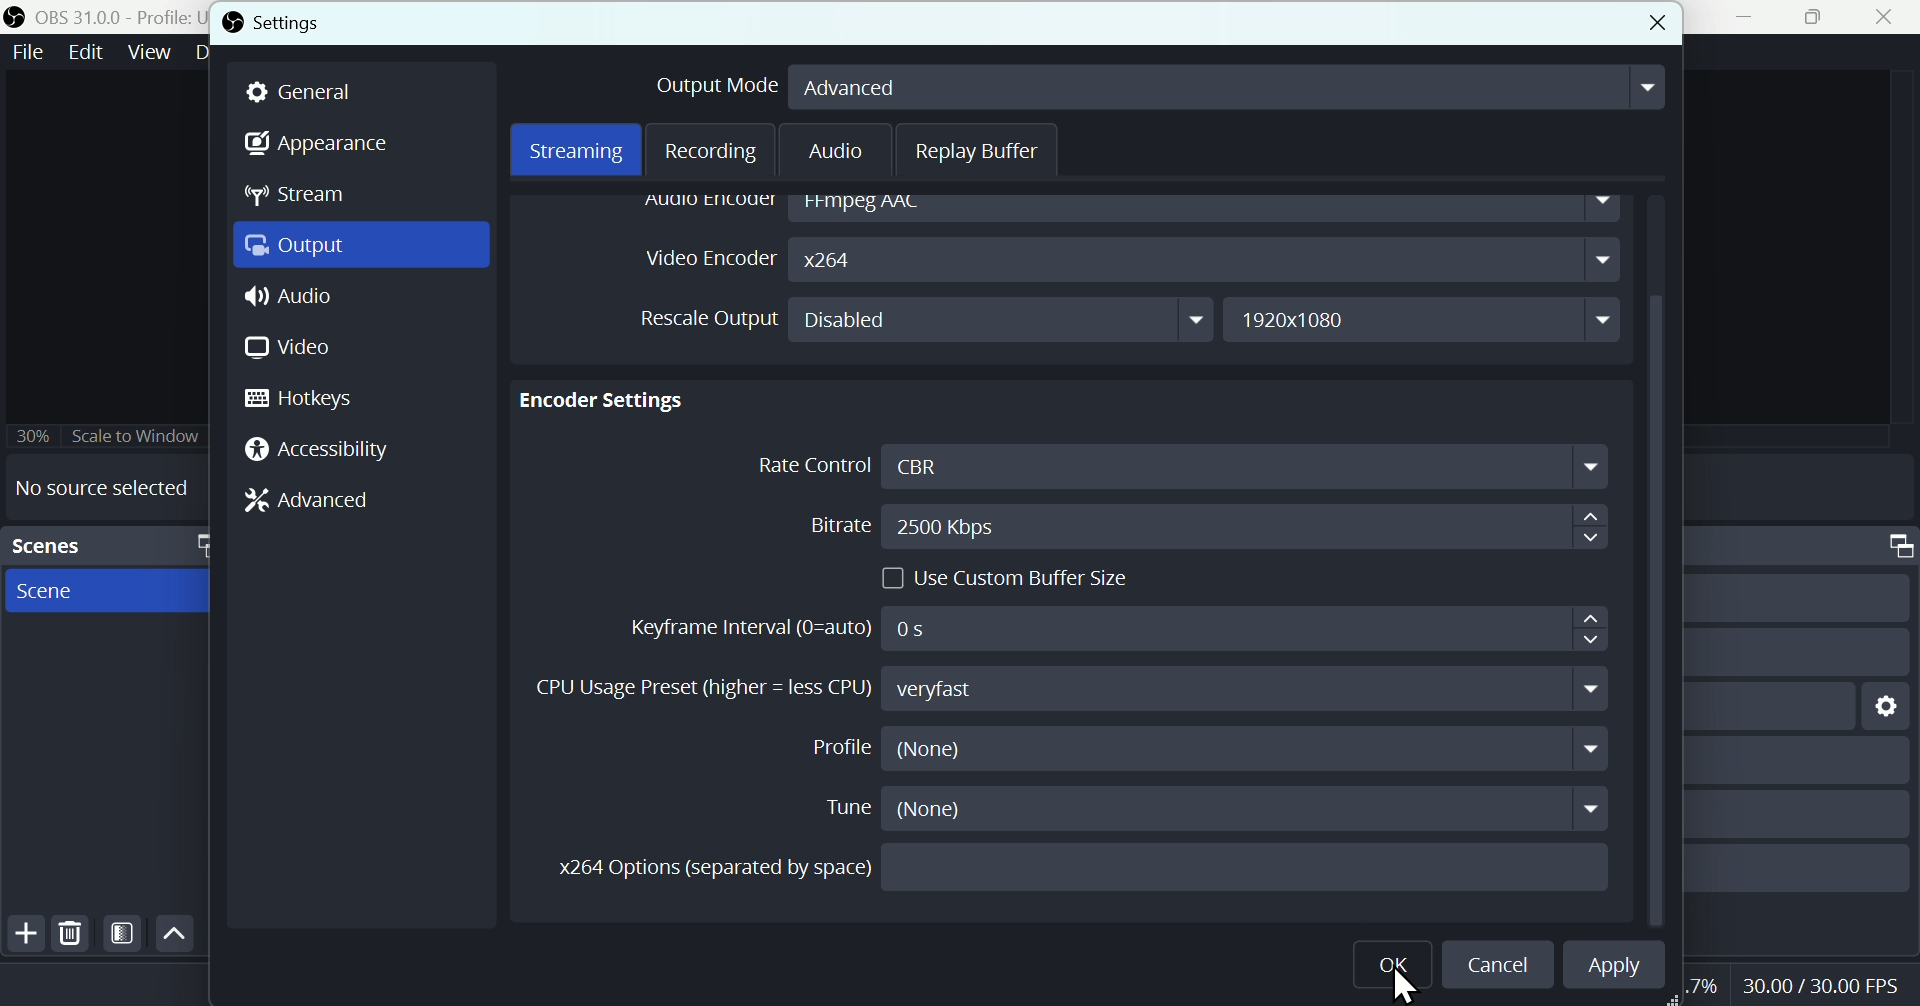 This screenshot has width=1920, height=1006. Describe the element at coordinates (104, 437) in the screenshot. I see `30% scale to window` at that location.